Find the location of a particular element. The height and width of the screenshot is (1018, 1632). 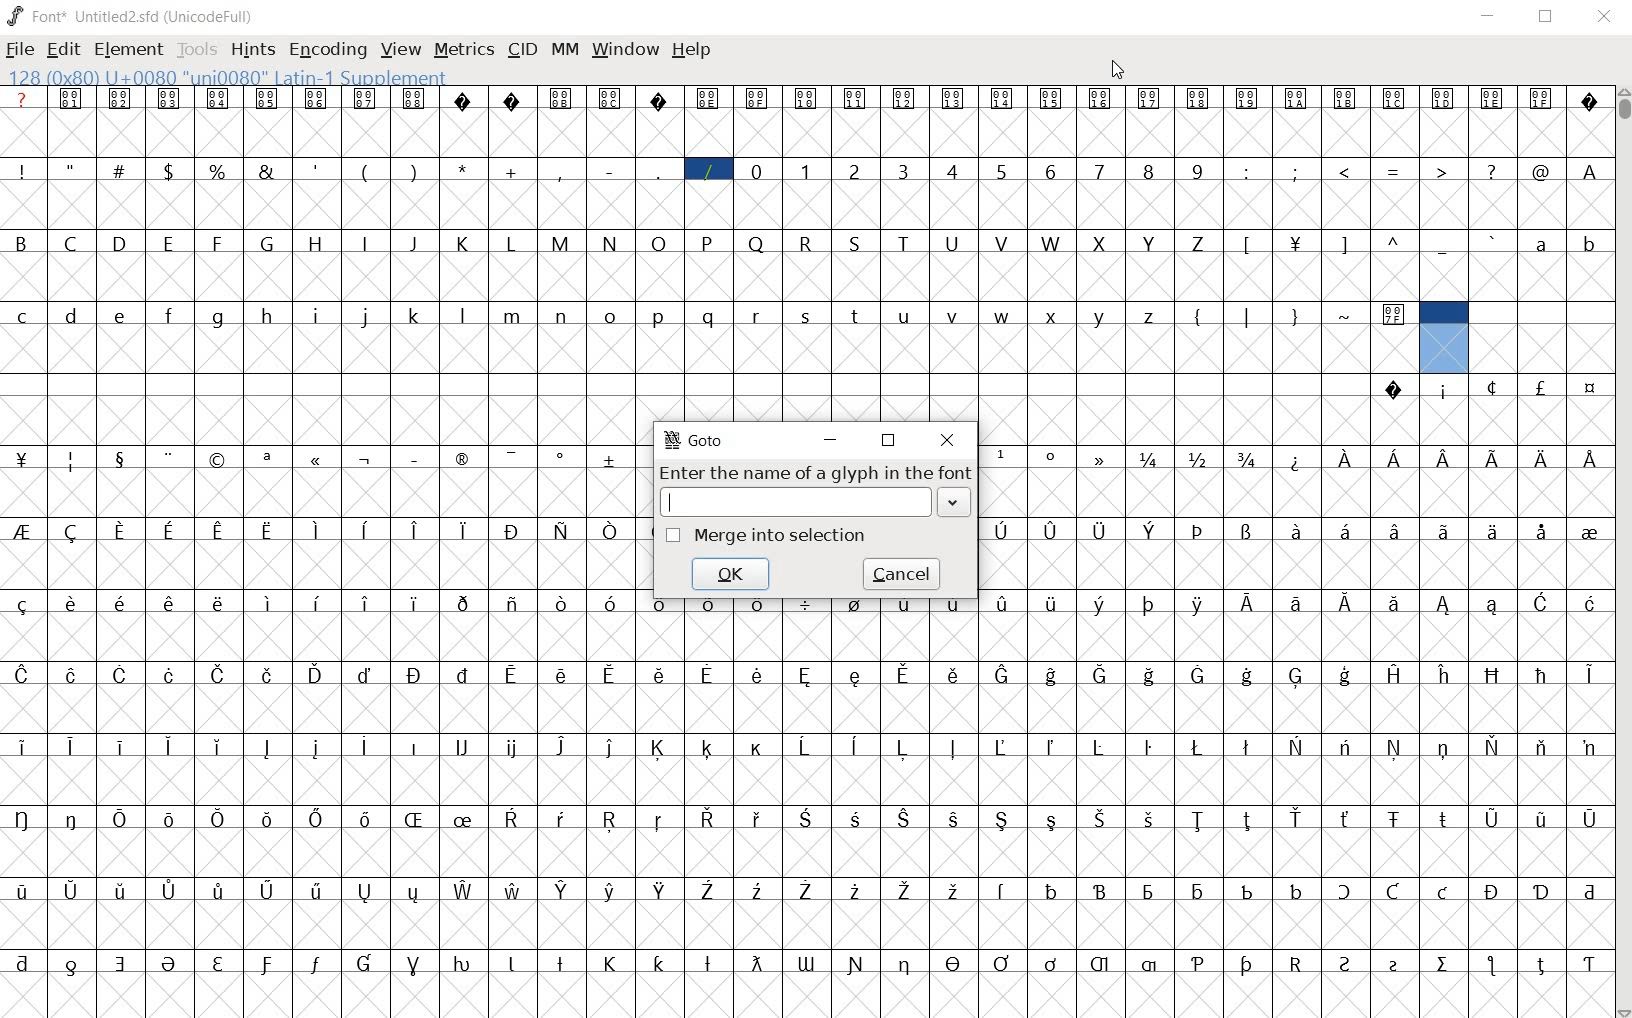

Symbol is located at coordinates (514, 674).